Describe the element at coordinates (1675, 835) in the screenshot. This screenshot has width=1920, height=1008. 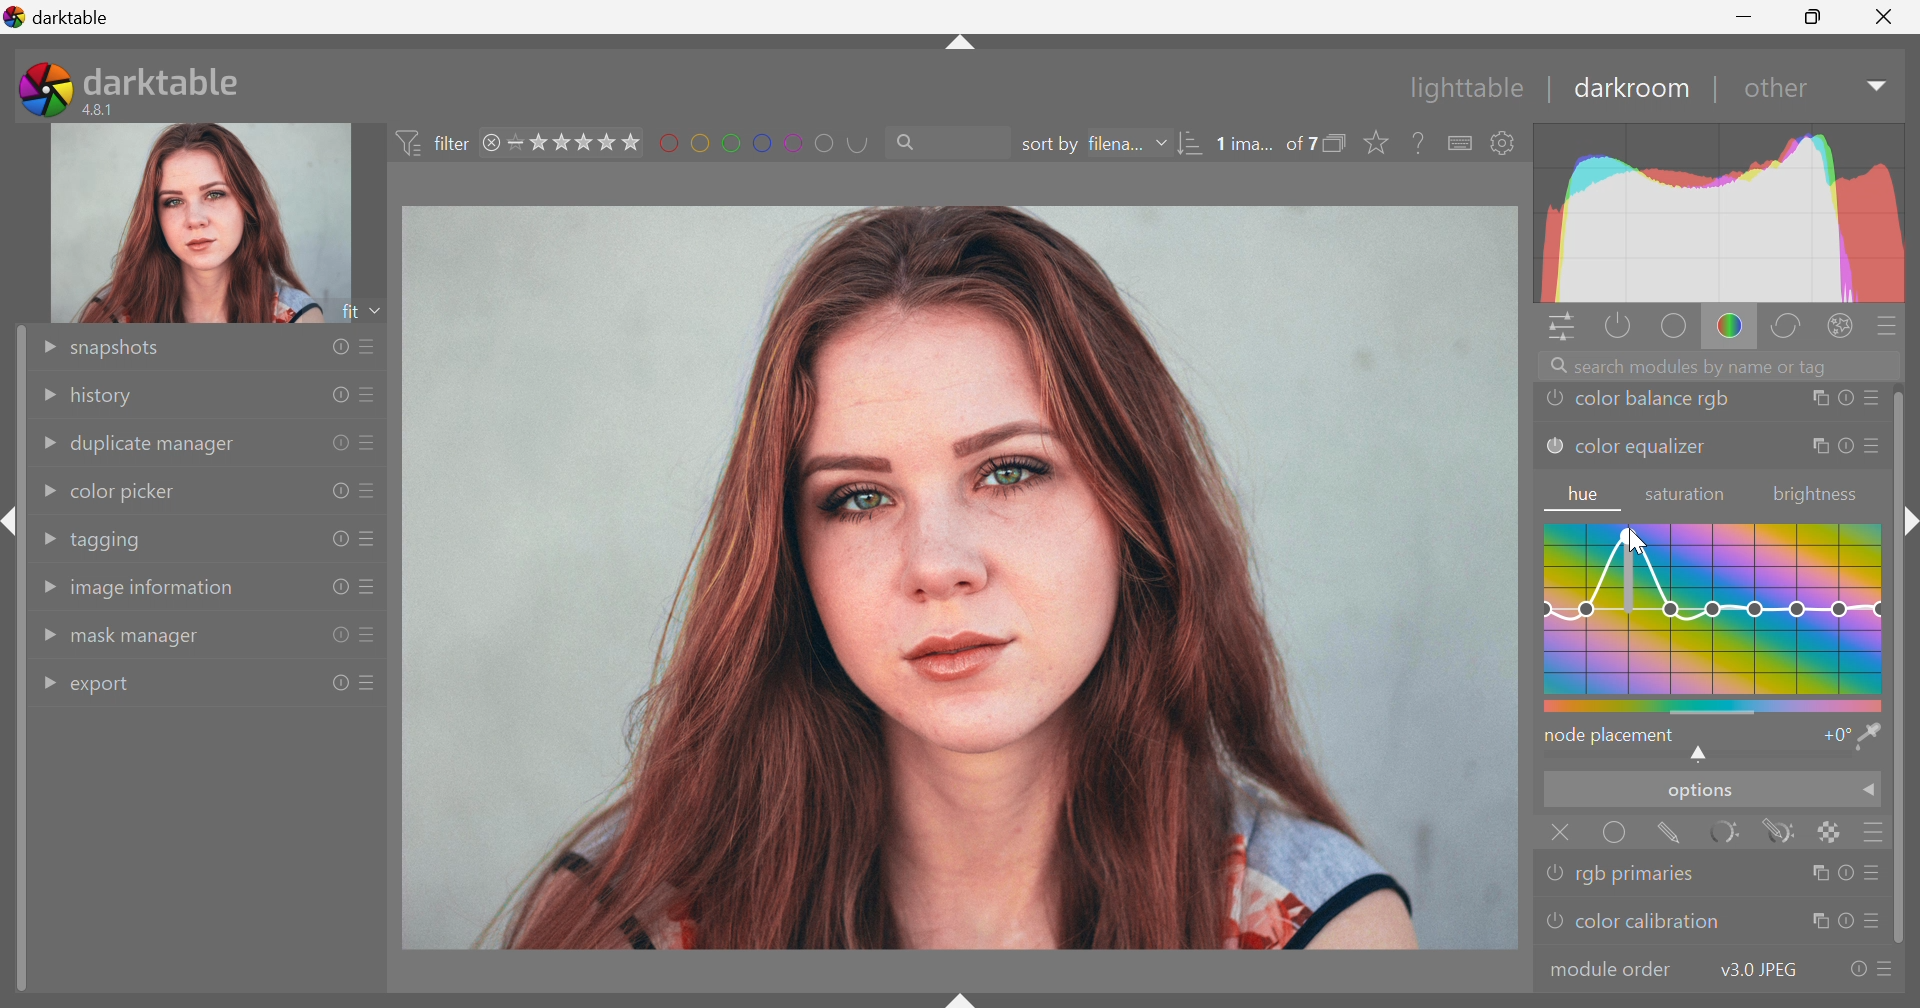
I see `drawn mask` at that location.